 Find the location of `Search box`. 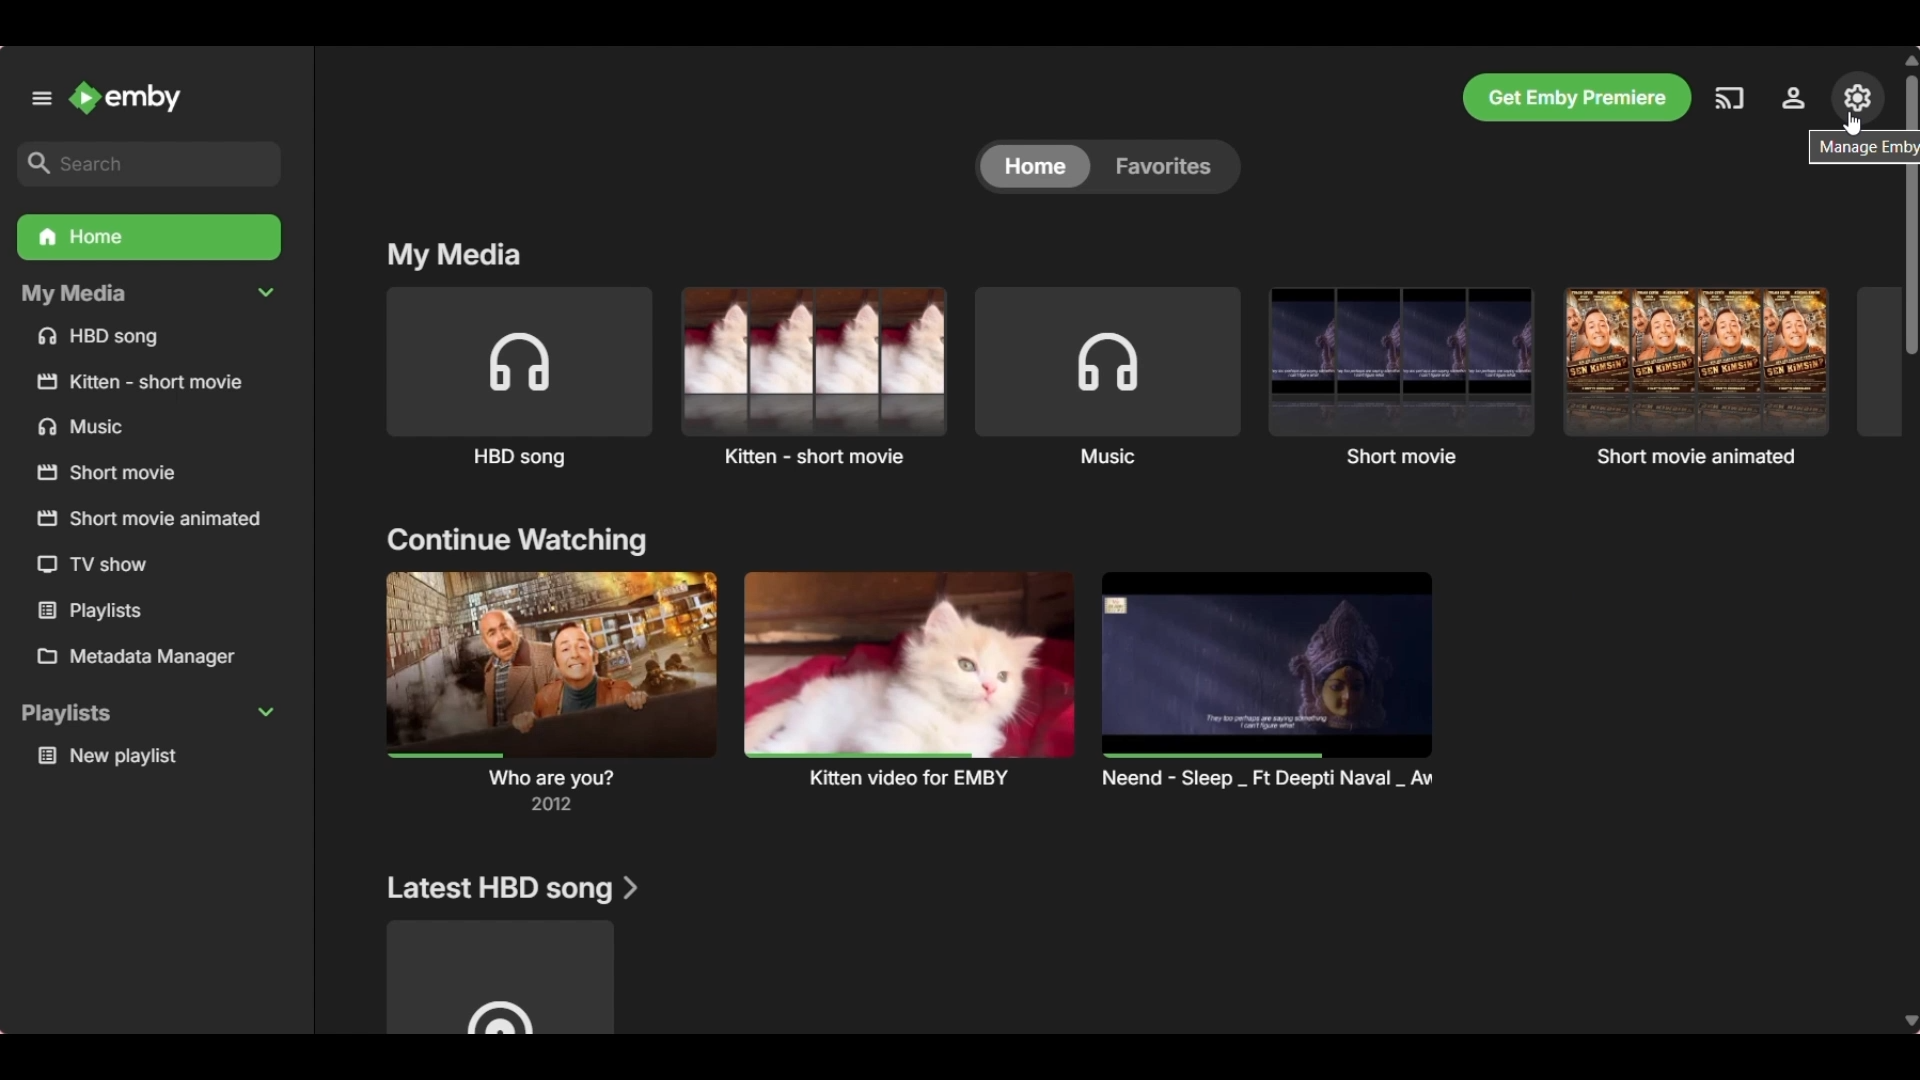

Search box is located at coordinates (150, 164).